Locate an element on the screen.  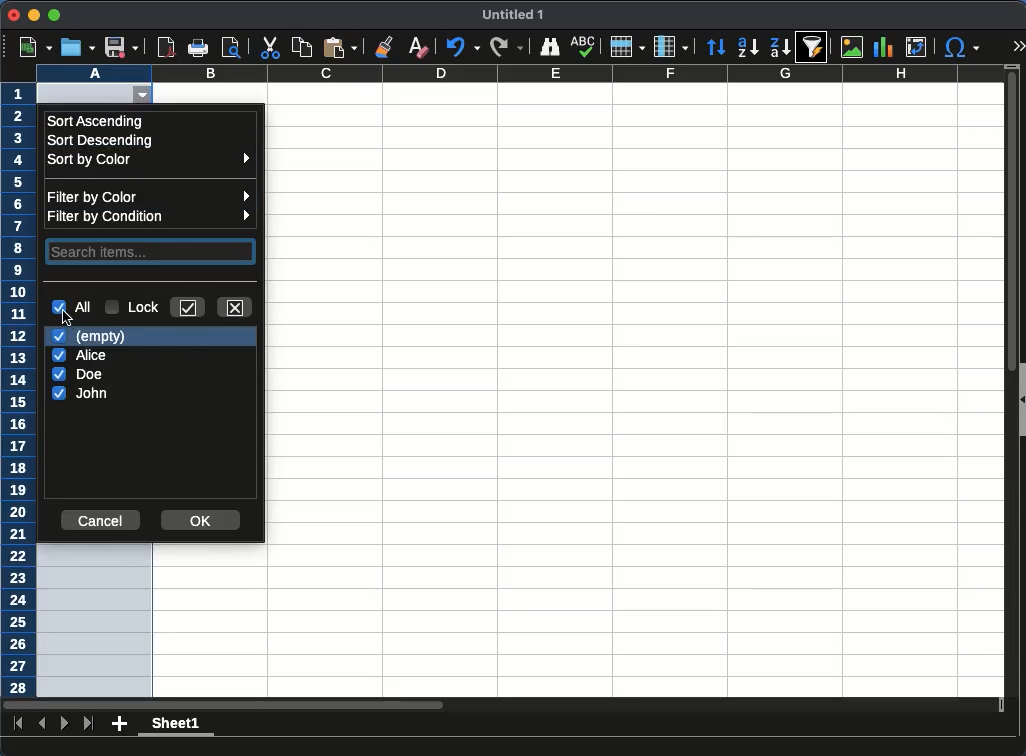
copy is located at coordinates (303, 48).